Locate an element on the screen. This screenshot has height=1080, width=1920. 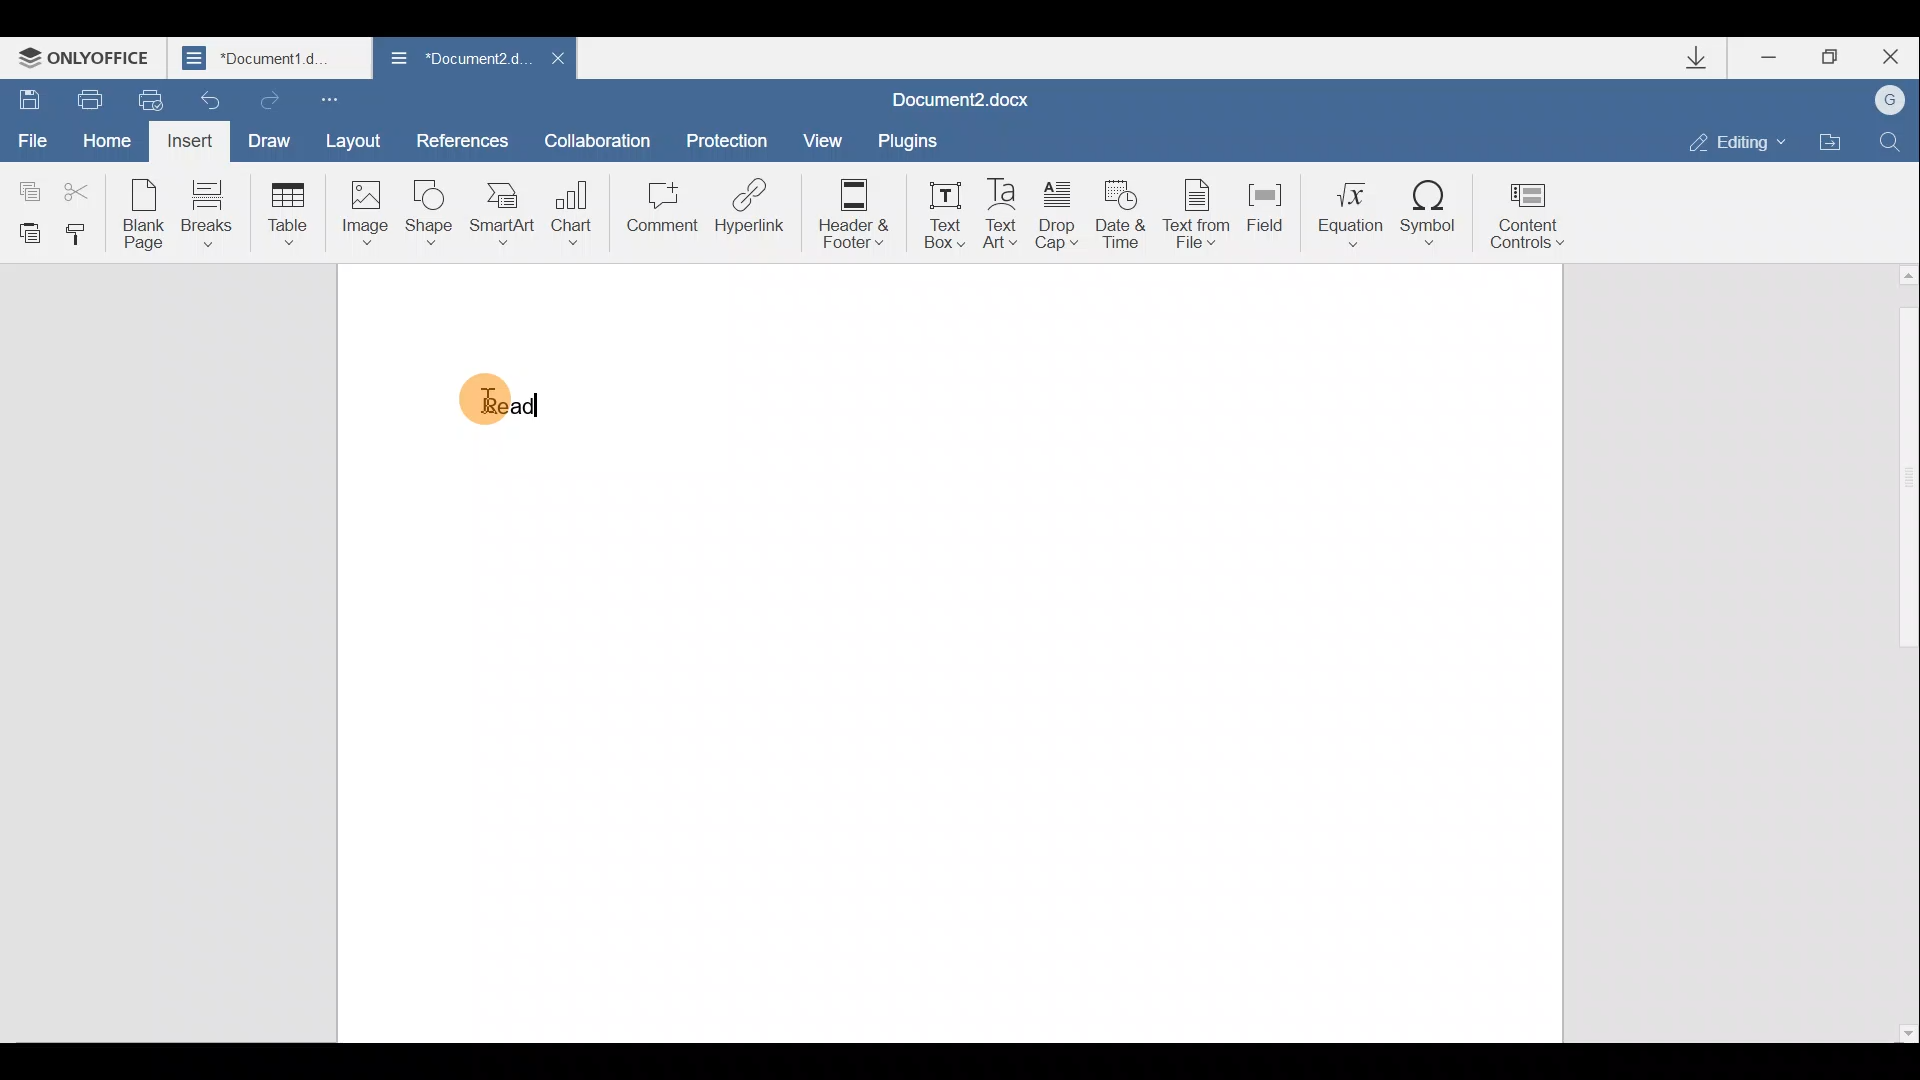
Copy is located at coordinates (26, 181).